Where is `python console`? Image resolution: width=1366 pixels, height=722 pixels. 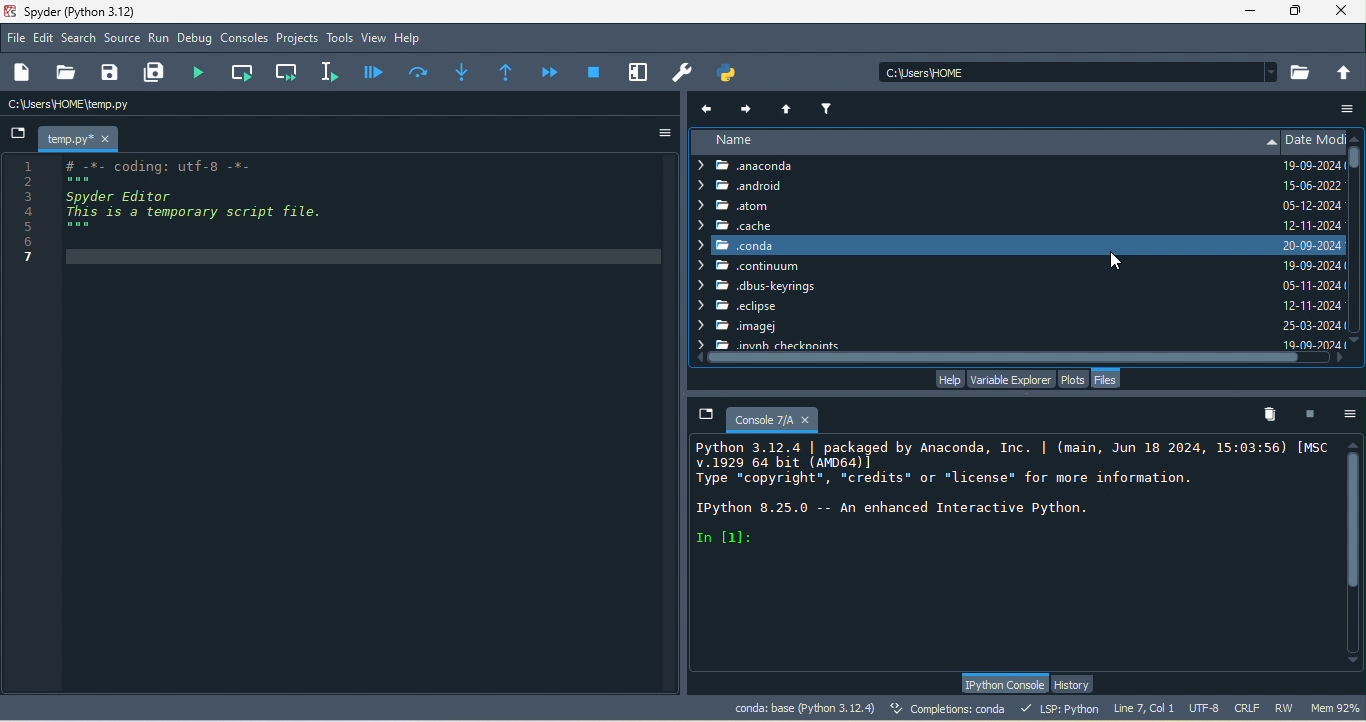 python console is located at coordinates (1003, 684).